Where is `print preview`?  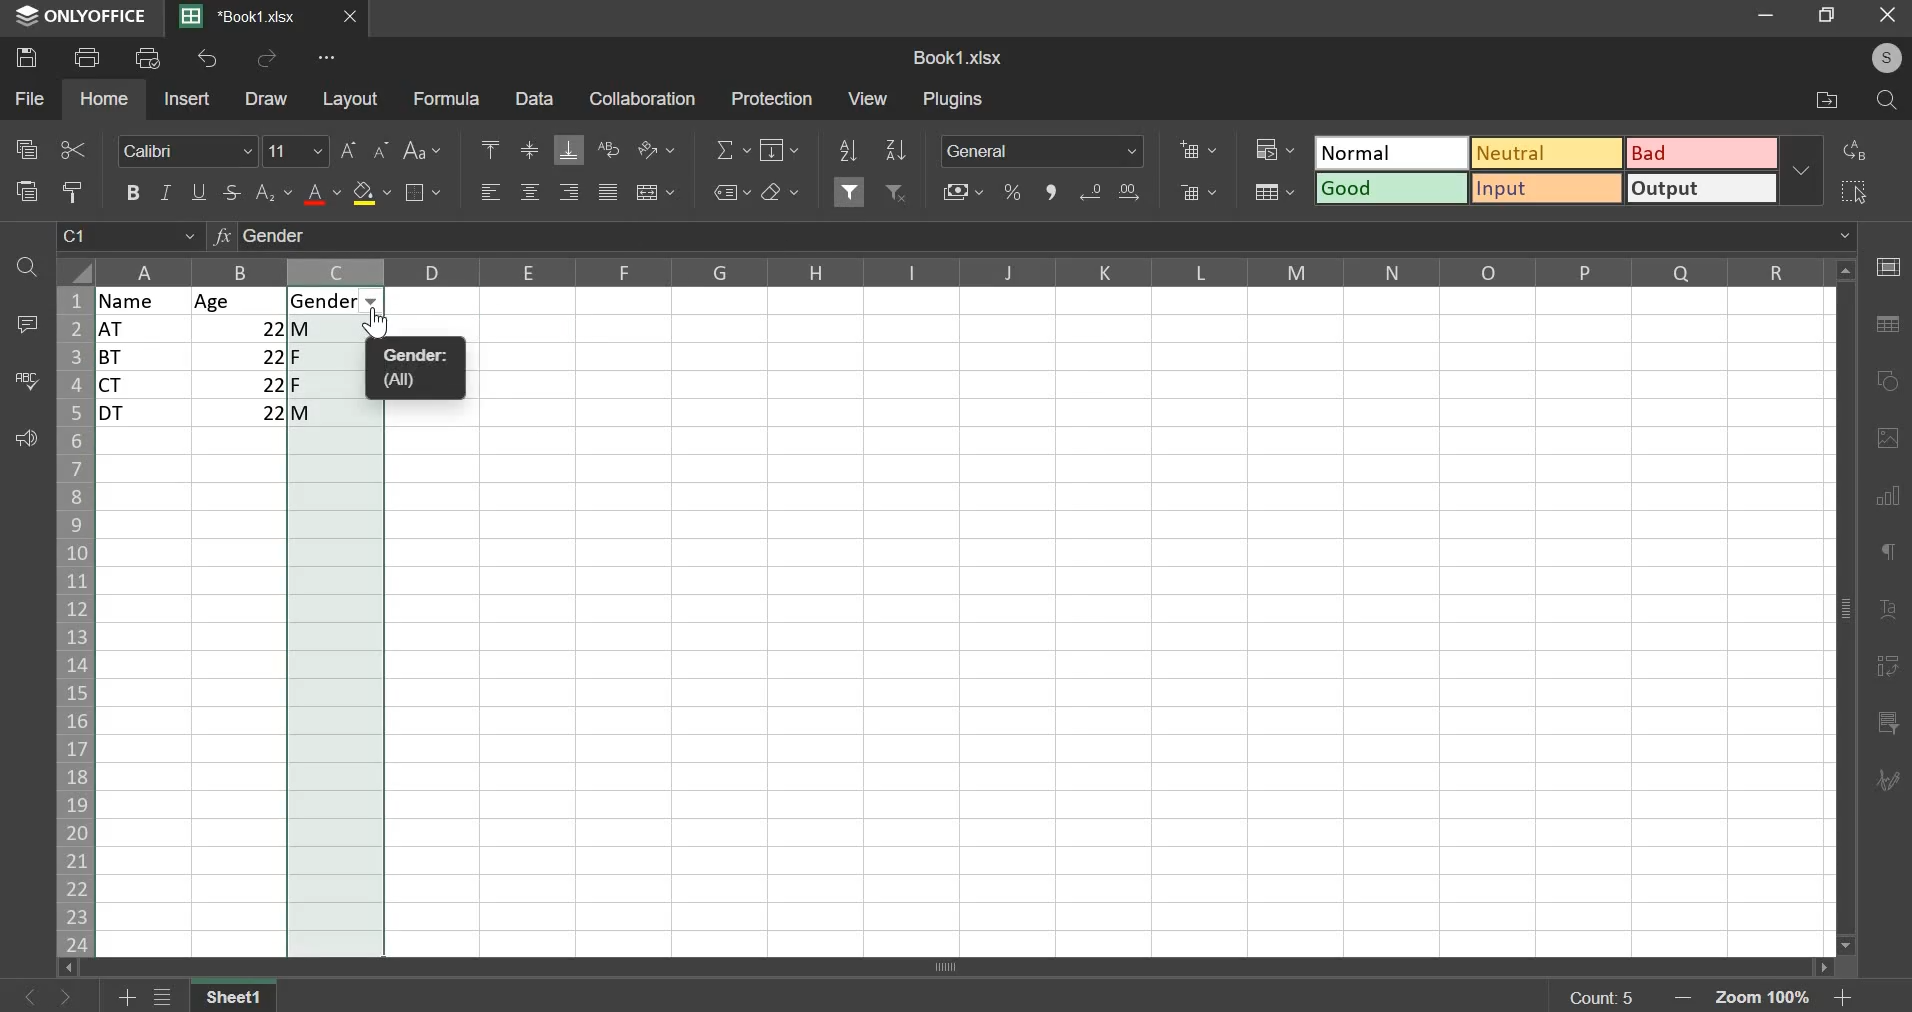 print preview is located at coordinates (148, 56).